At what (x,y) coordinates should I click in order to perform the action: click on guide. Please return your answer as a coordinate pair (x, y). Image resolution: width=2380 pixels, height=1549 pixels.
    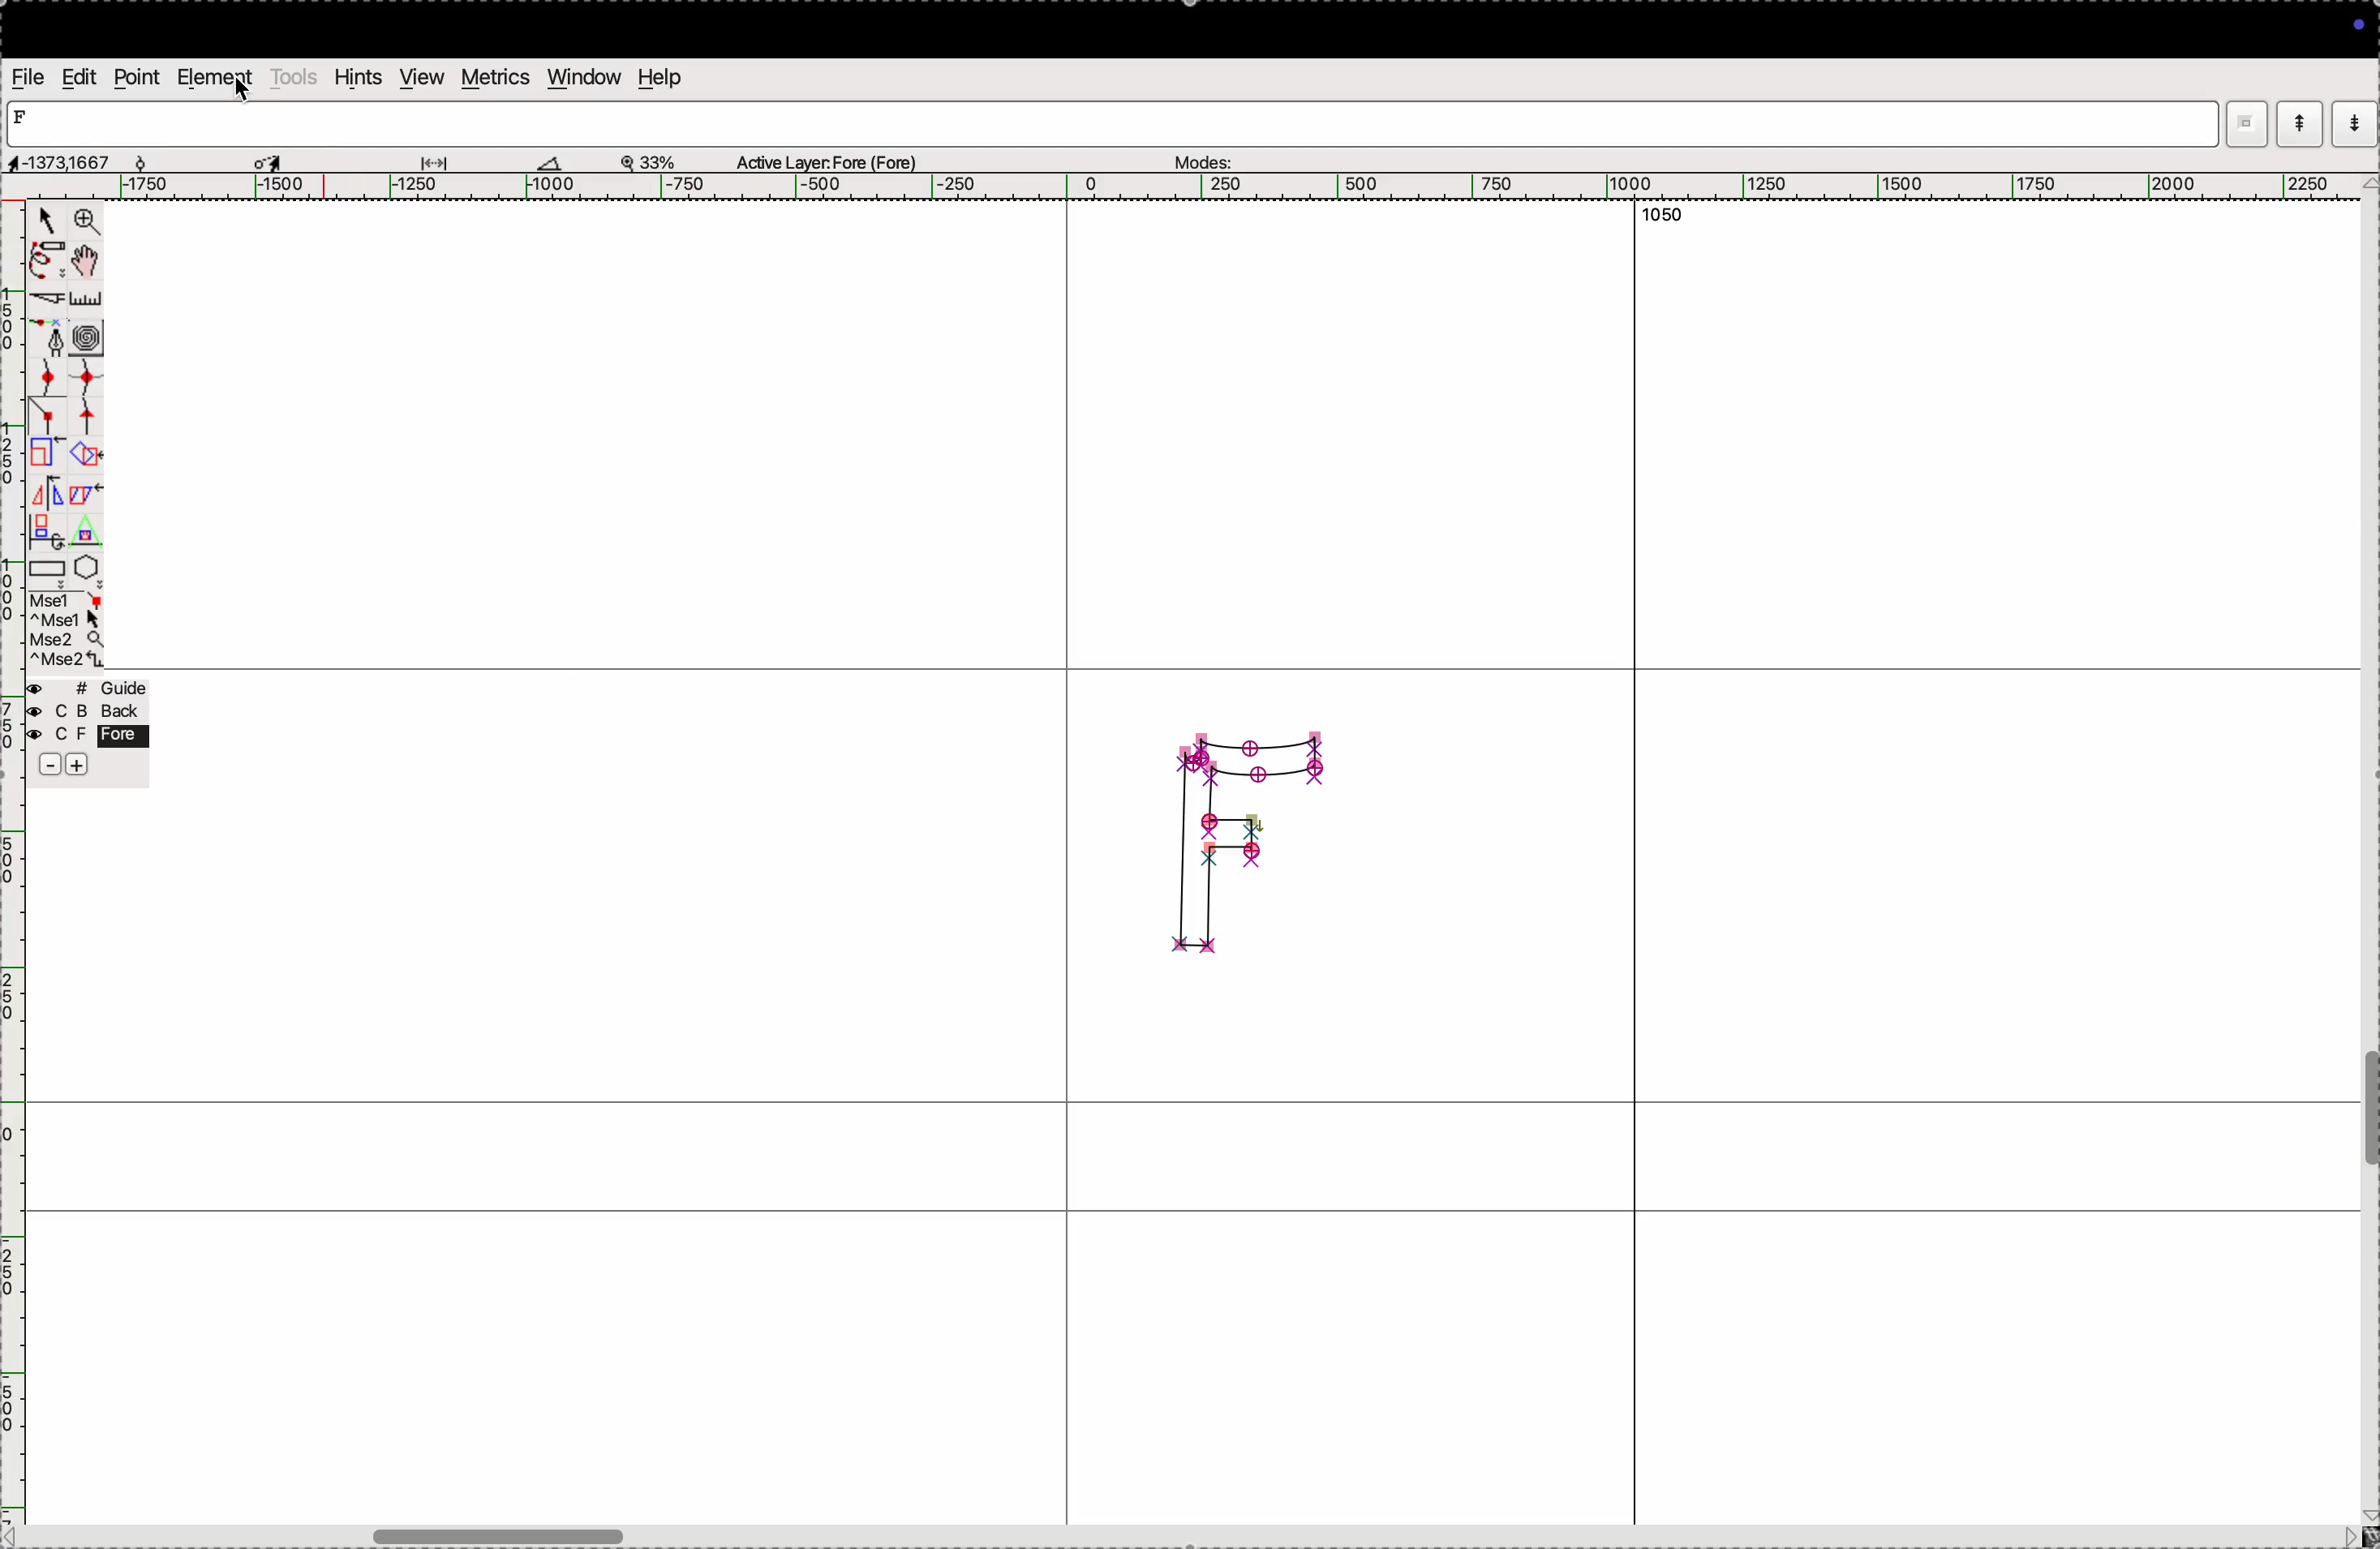
    Looking at the image, I should click on (85, 689).